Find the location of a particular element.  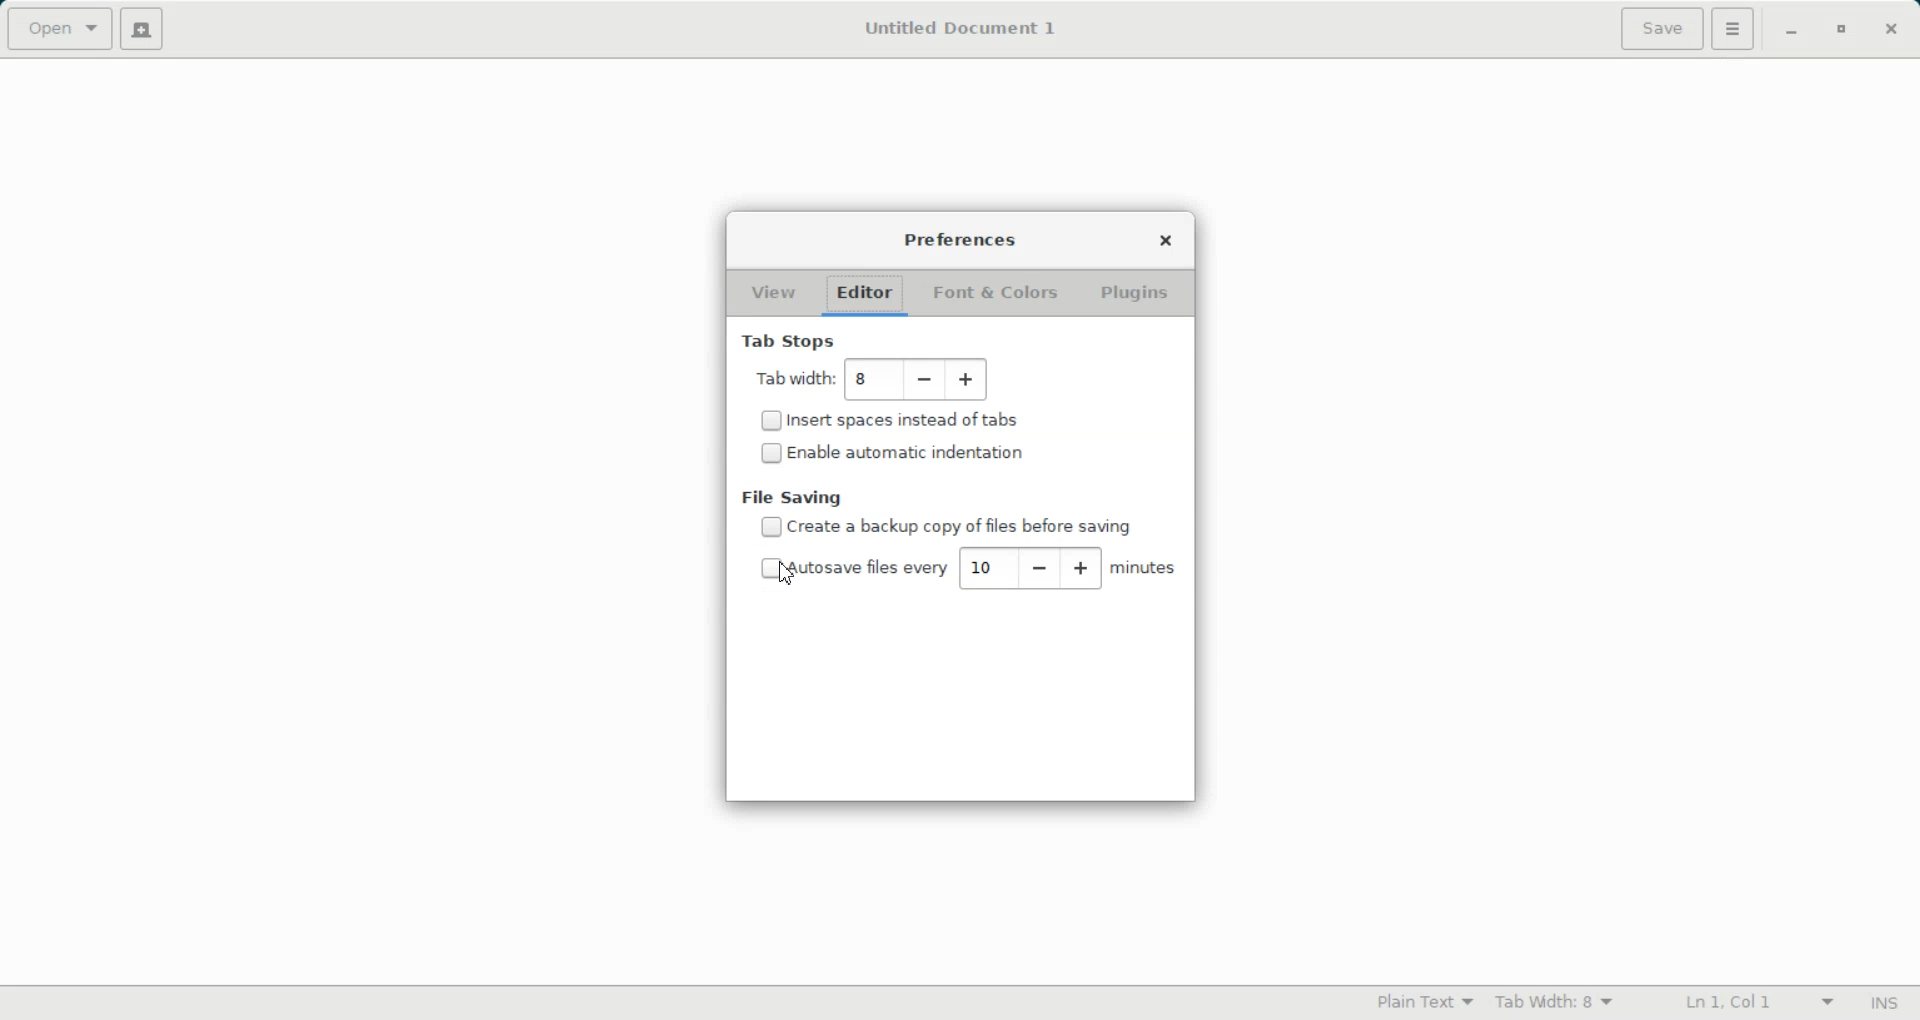

Plain Text is located at coordinates (1425, 1002).